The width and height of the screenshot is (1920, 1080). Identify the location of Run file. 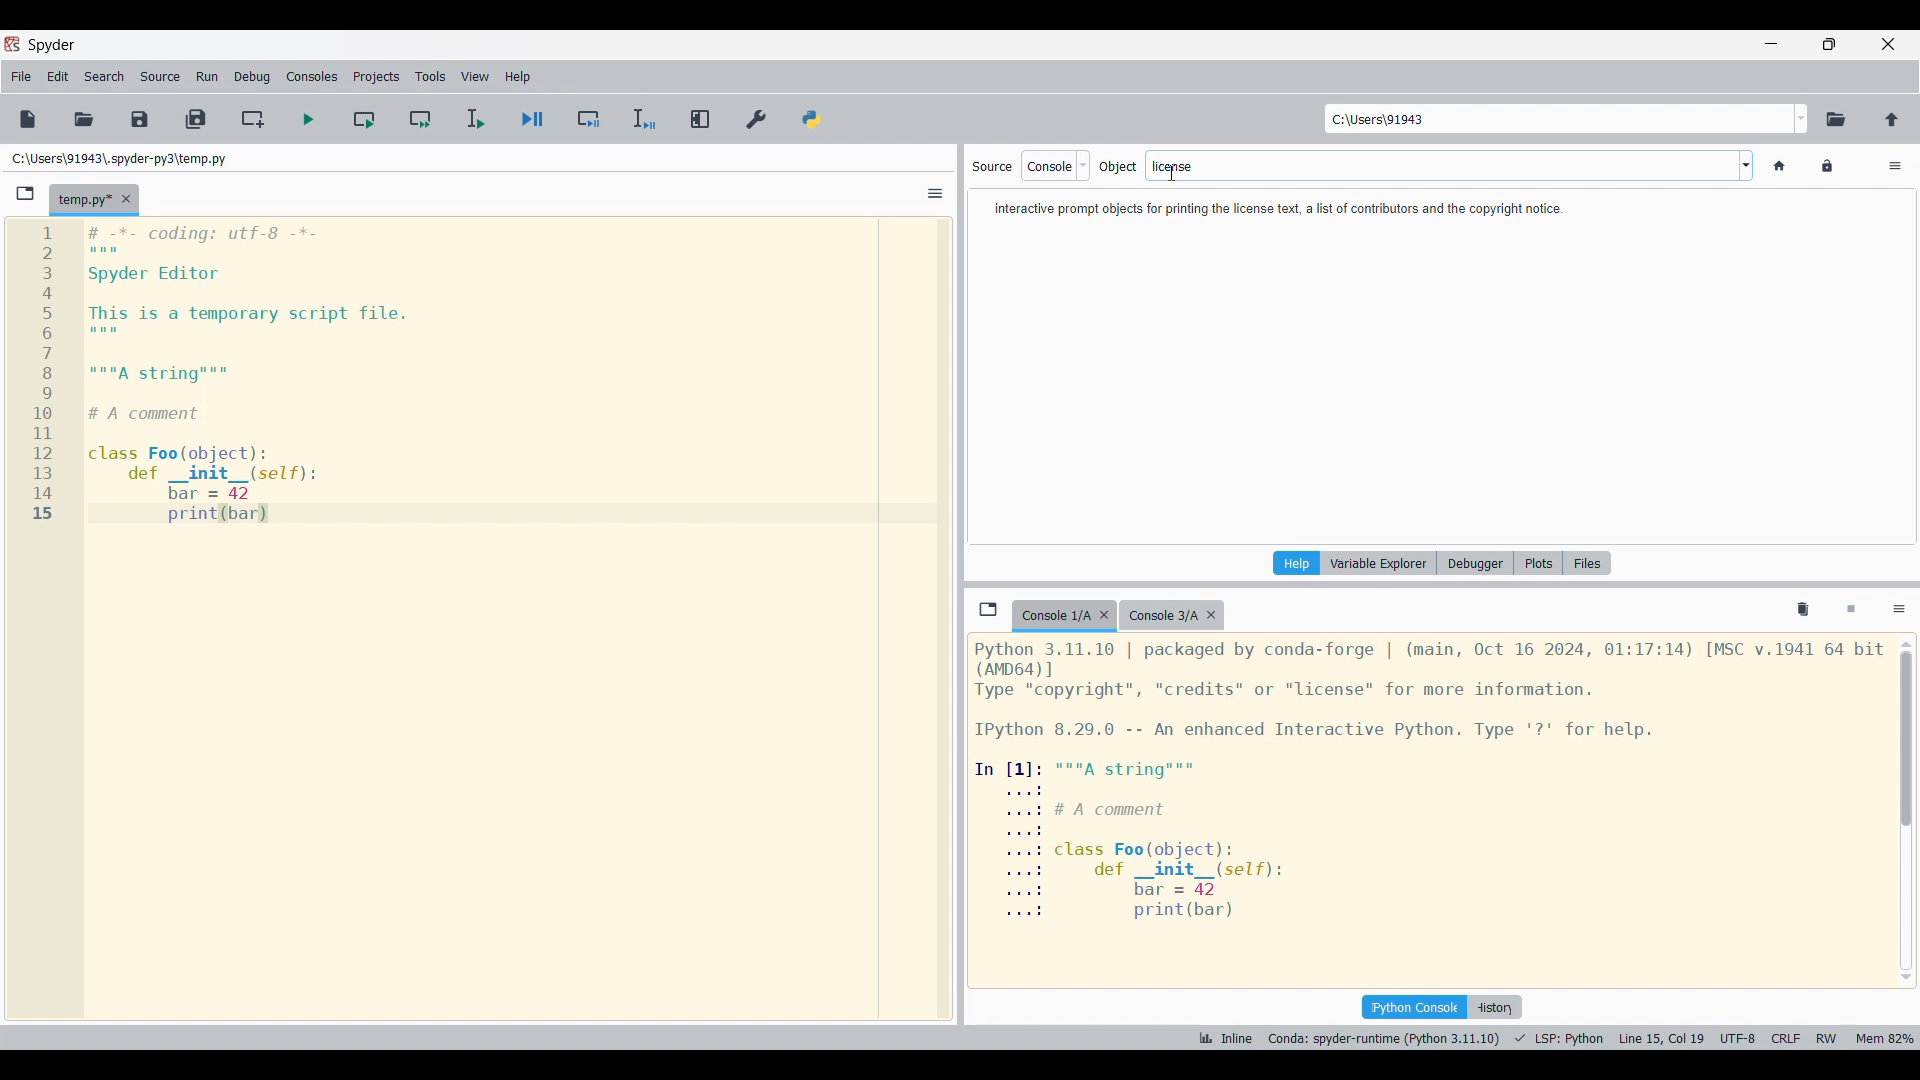
(309, 119).